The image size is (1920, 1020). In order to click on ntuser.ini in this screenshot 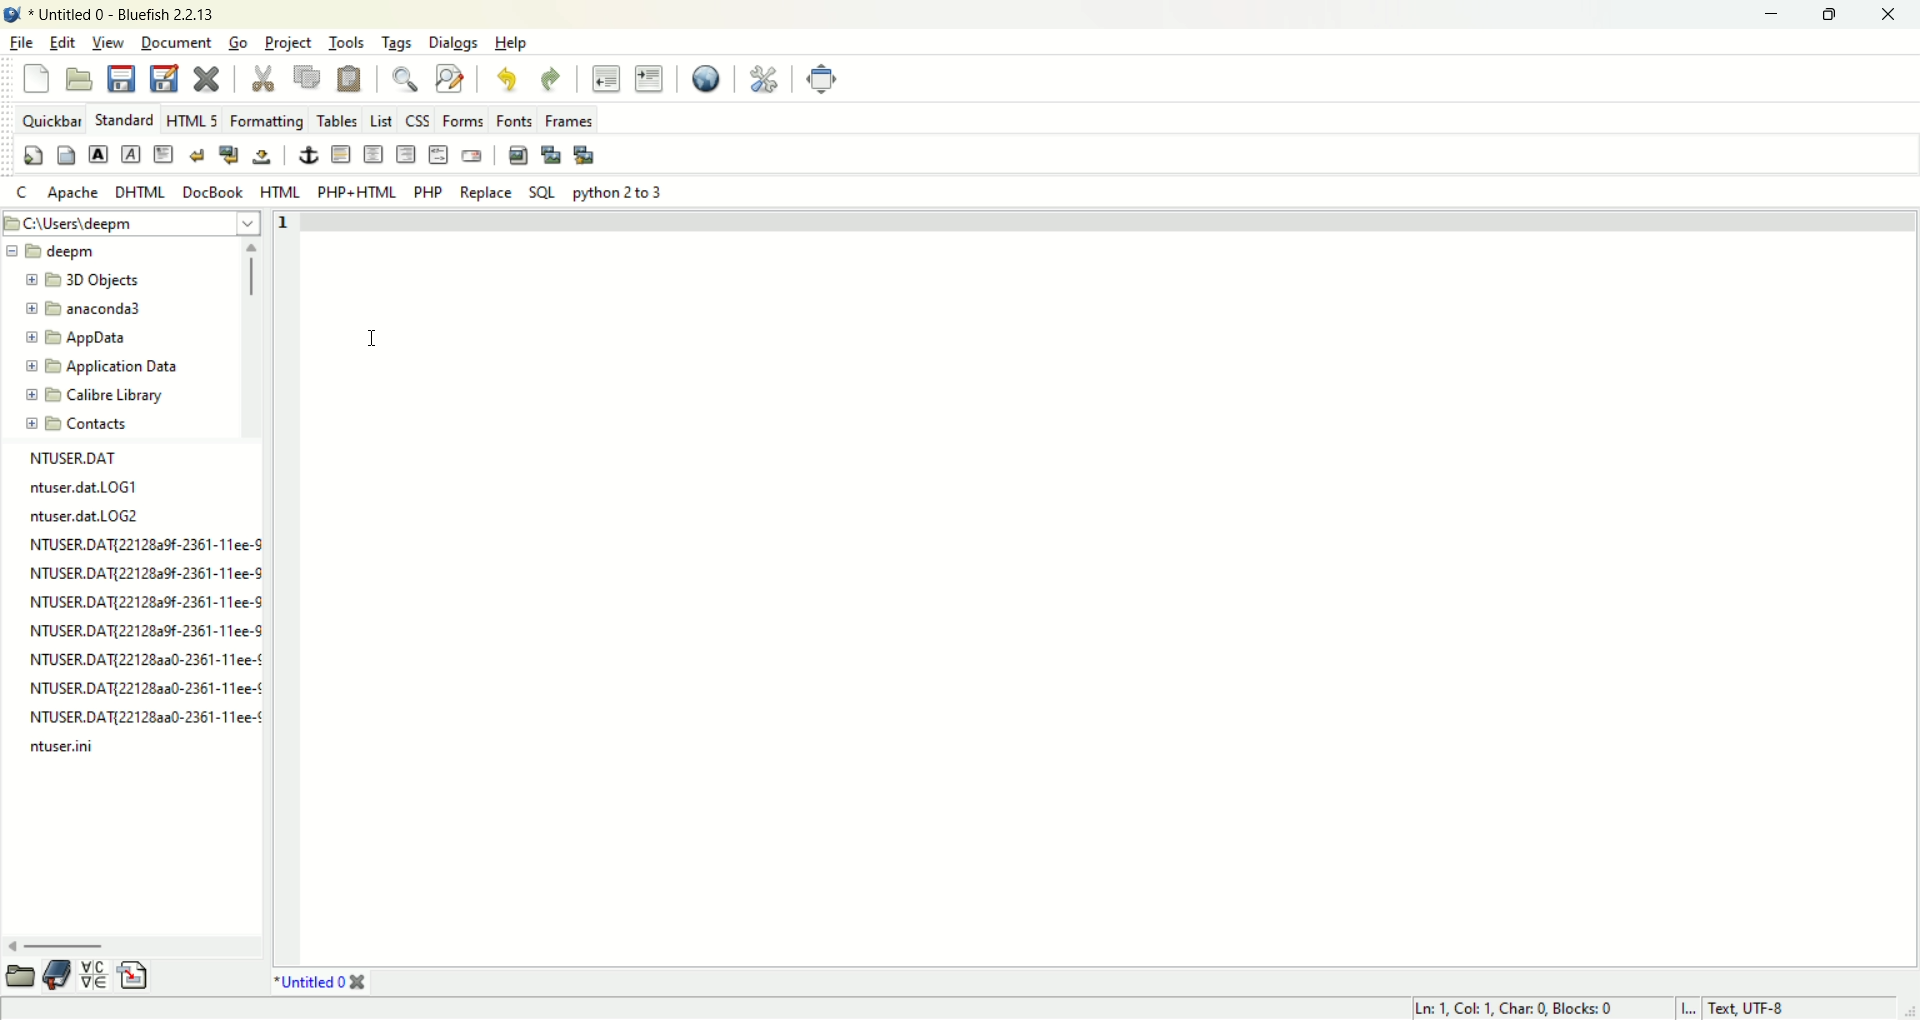, I will do `click(72, 753)`.